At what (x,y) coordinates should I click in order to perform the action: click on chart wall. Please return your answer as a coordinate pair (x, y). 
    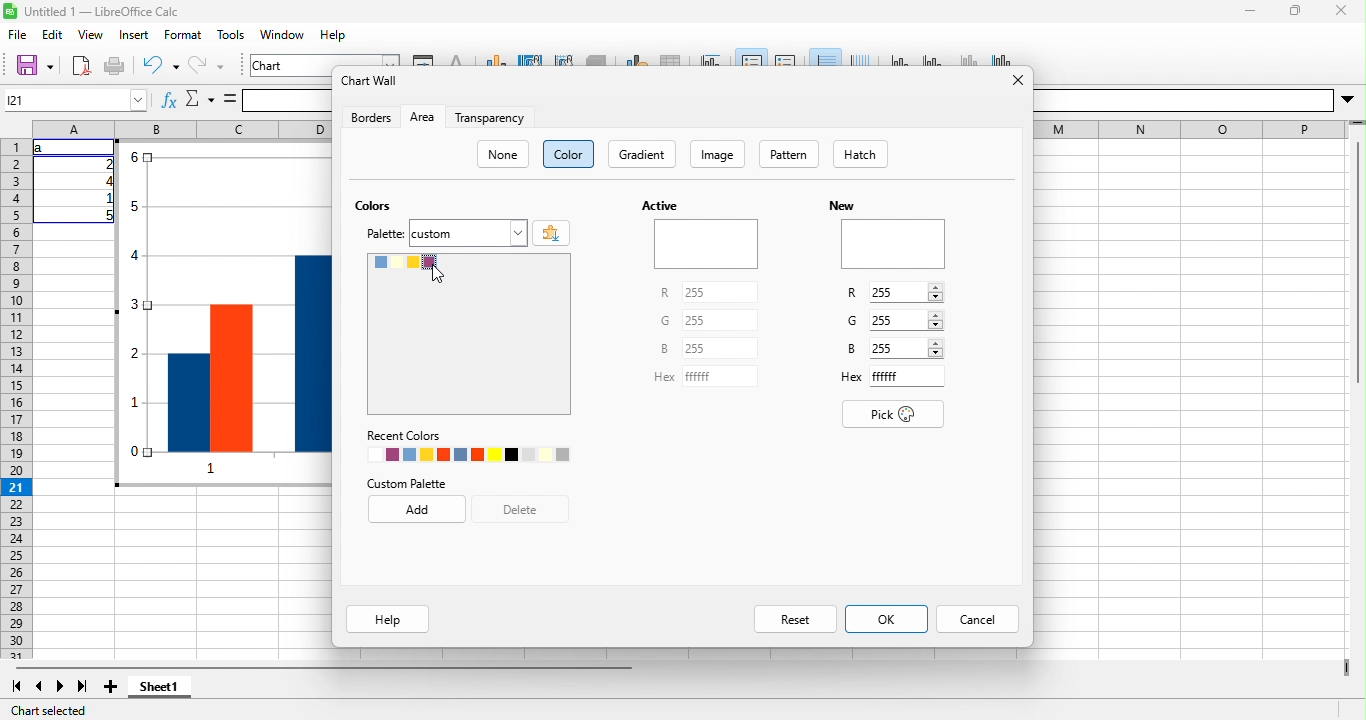
    Looking at the image, I should click on (564, 59).